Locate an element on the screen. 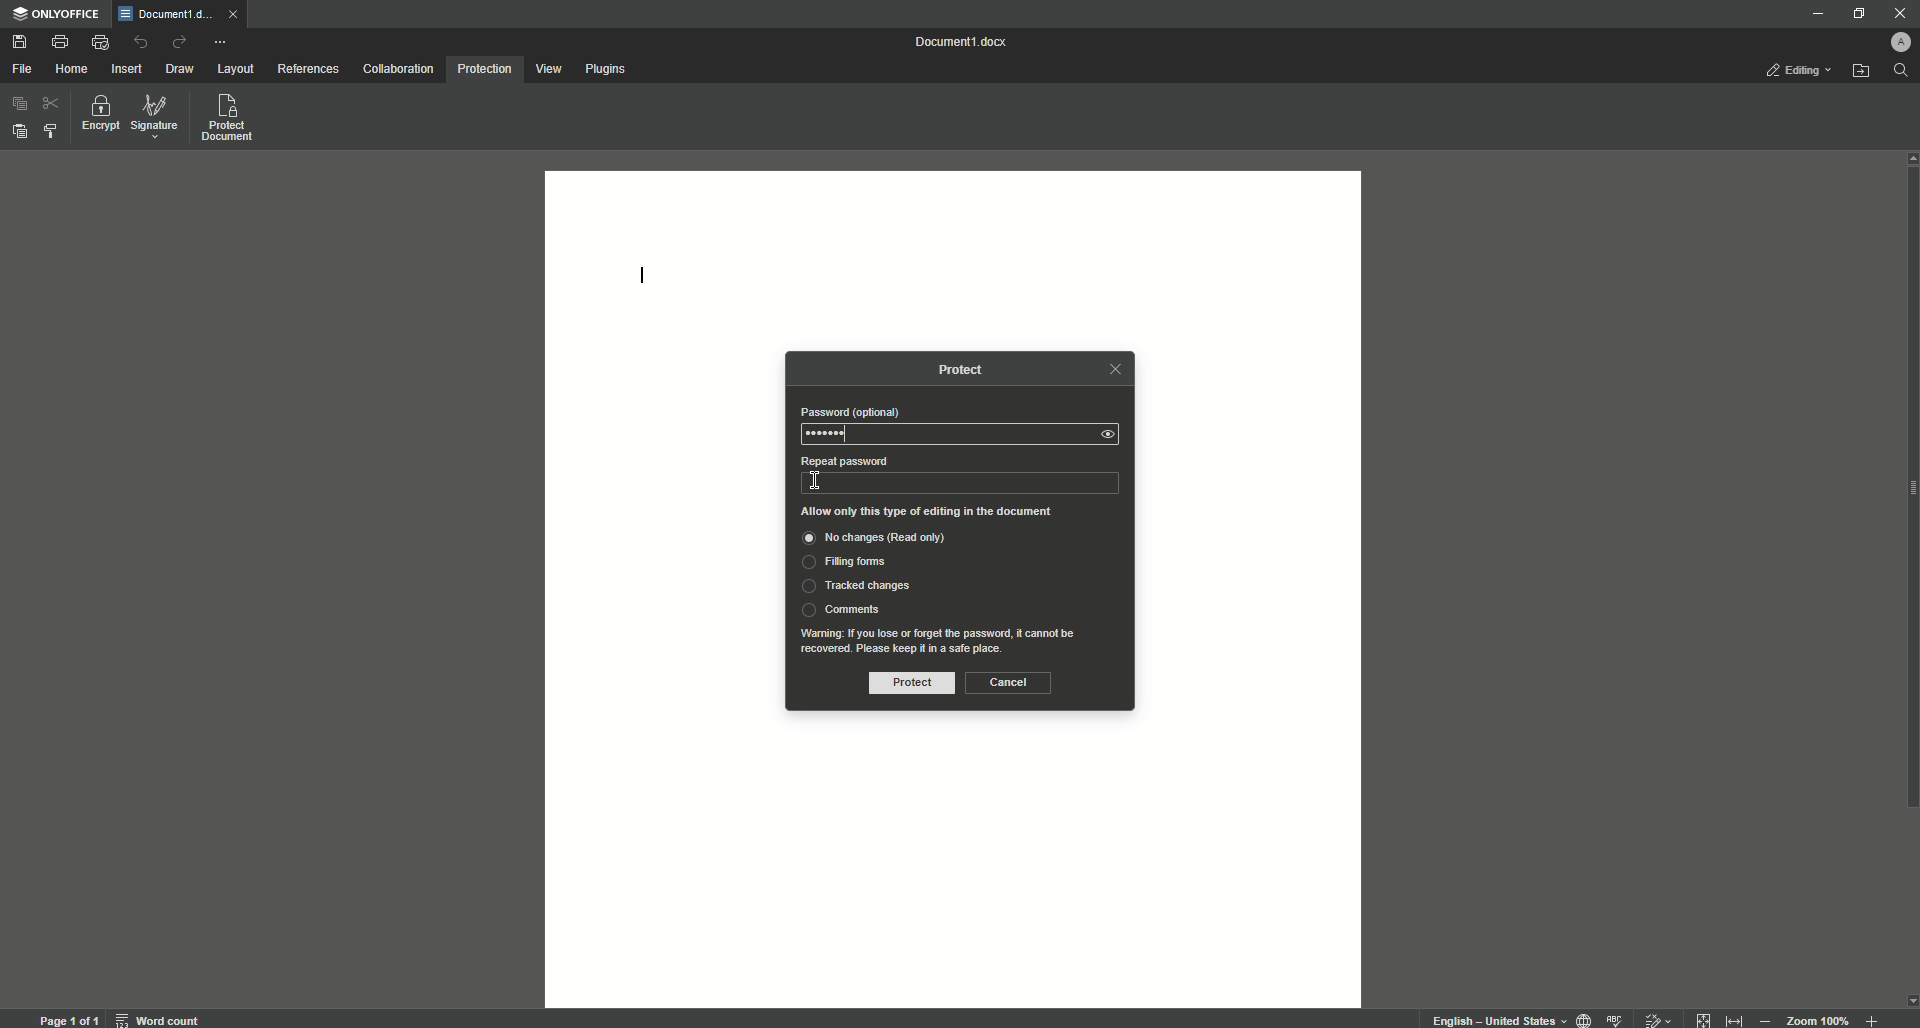 The image size is (1920, 1028). close is located at coordinates (1114, 369).